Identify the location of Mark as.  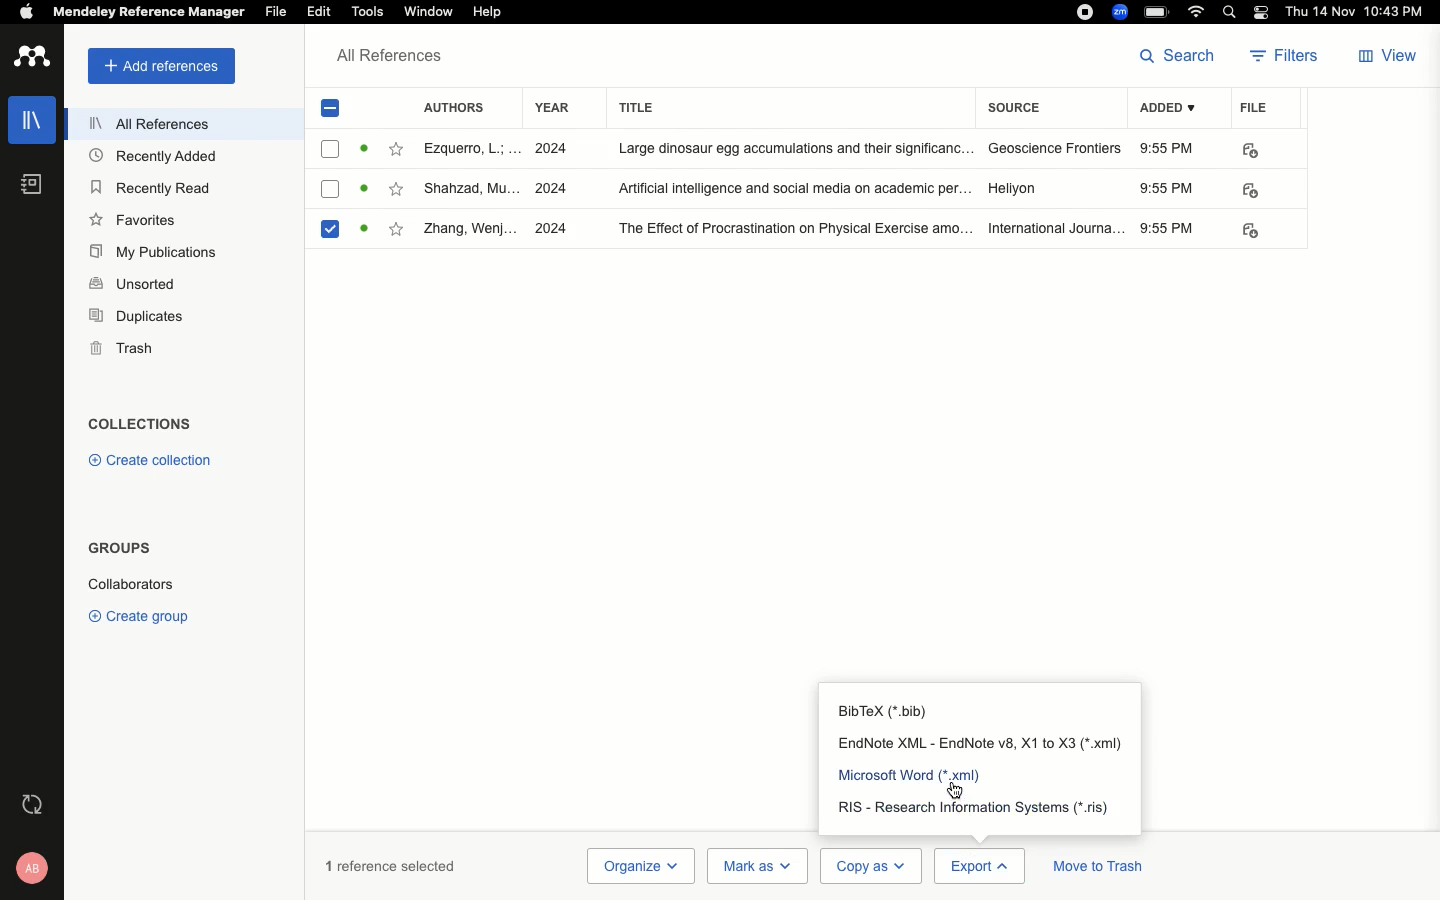
(757, 866).